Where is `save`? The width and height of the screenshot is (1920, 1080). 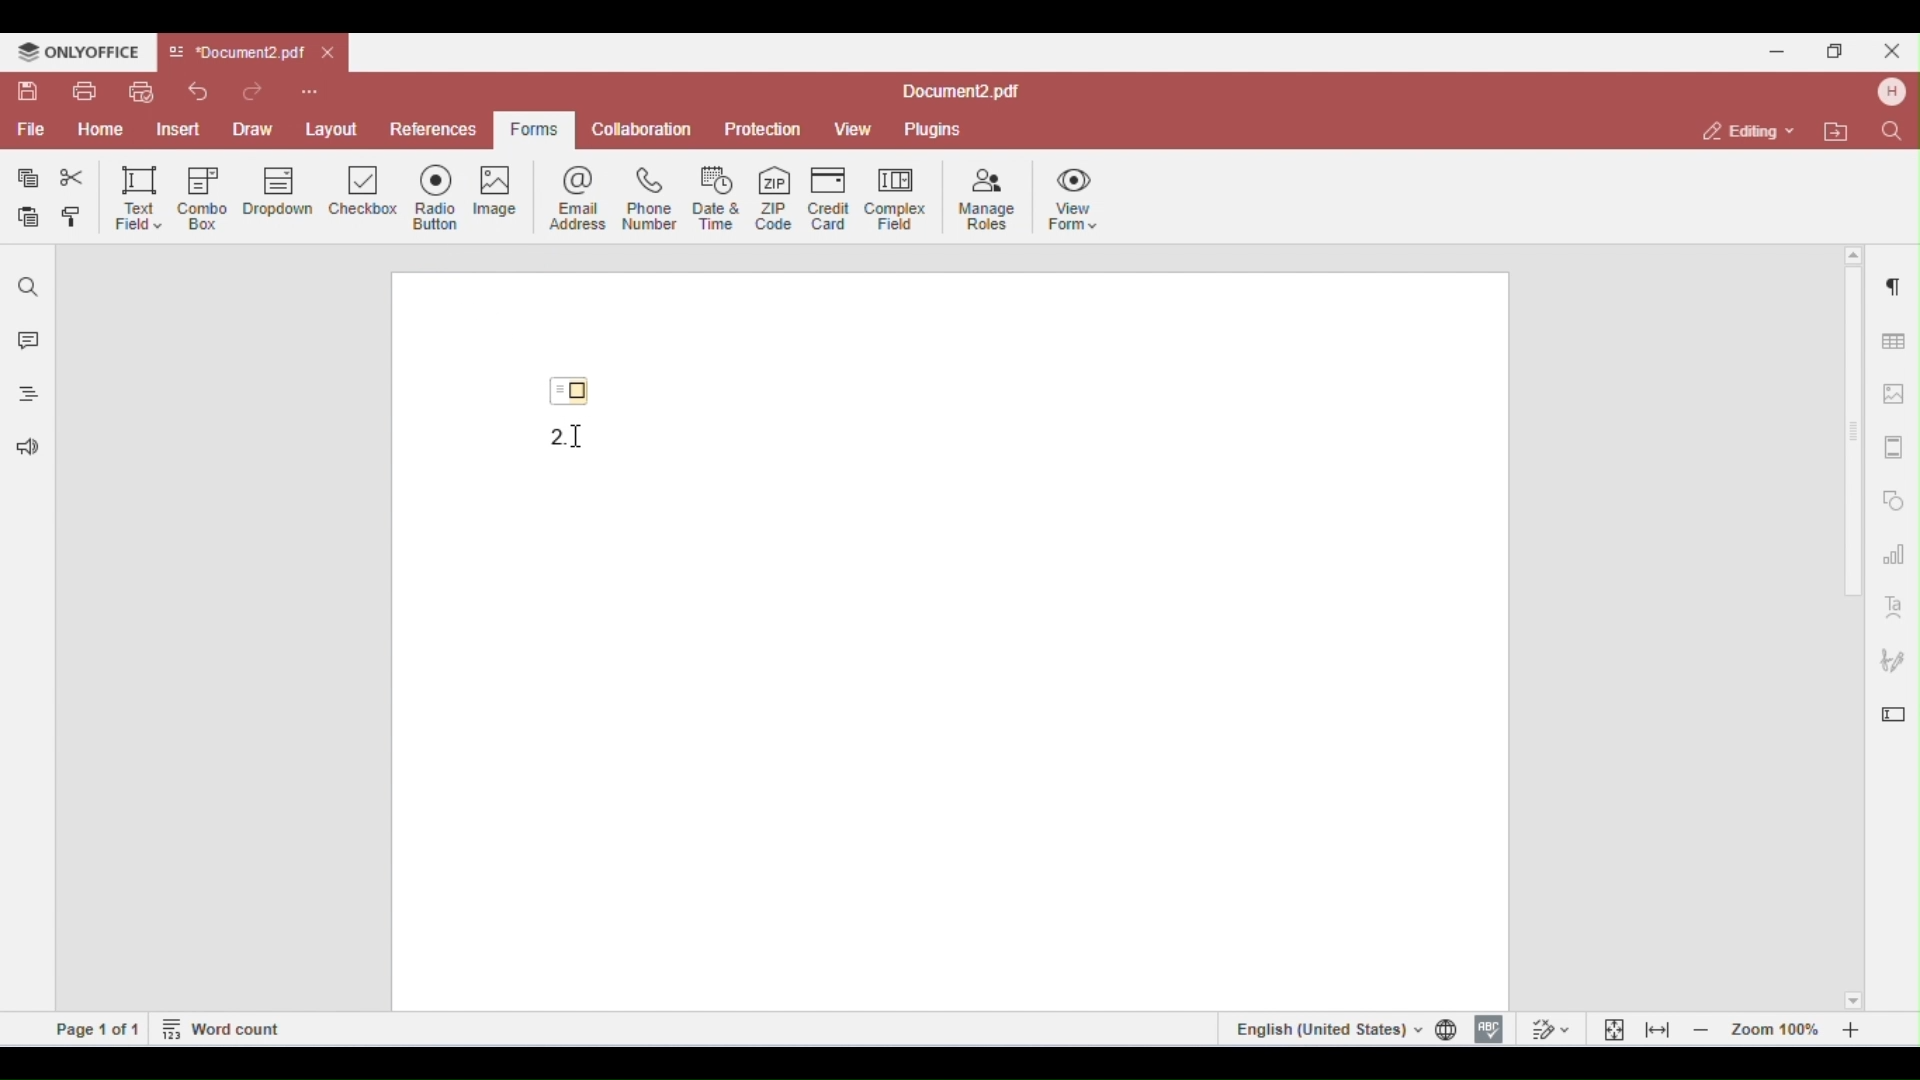
save is located at coordinates (30, 91).